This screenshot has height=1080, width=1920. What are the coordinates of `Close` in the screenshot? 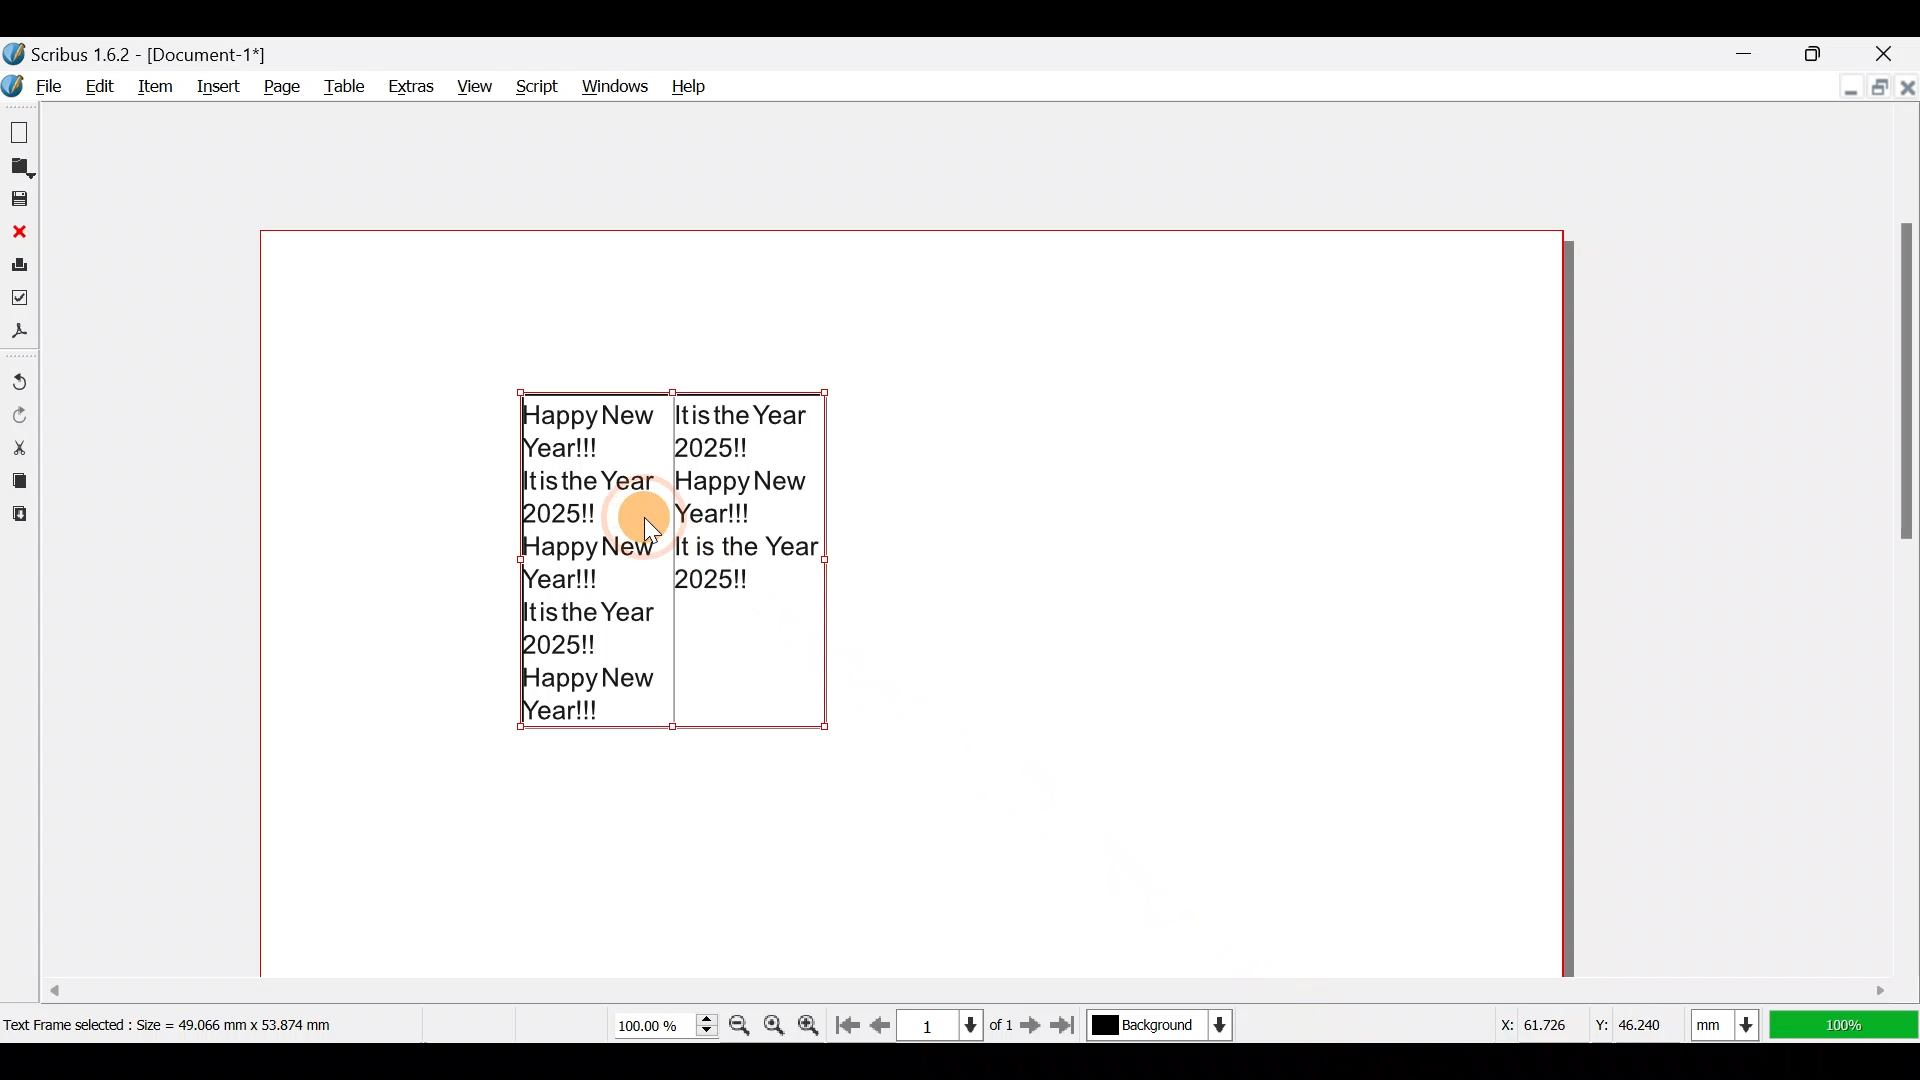 It's located at (19, 231).